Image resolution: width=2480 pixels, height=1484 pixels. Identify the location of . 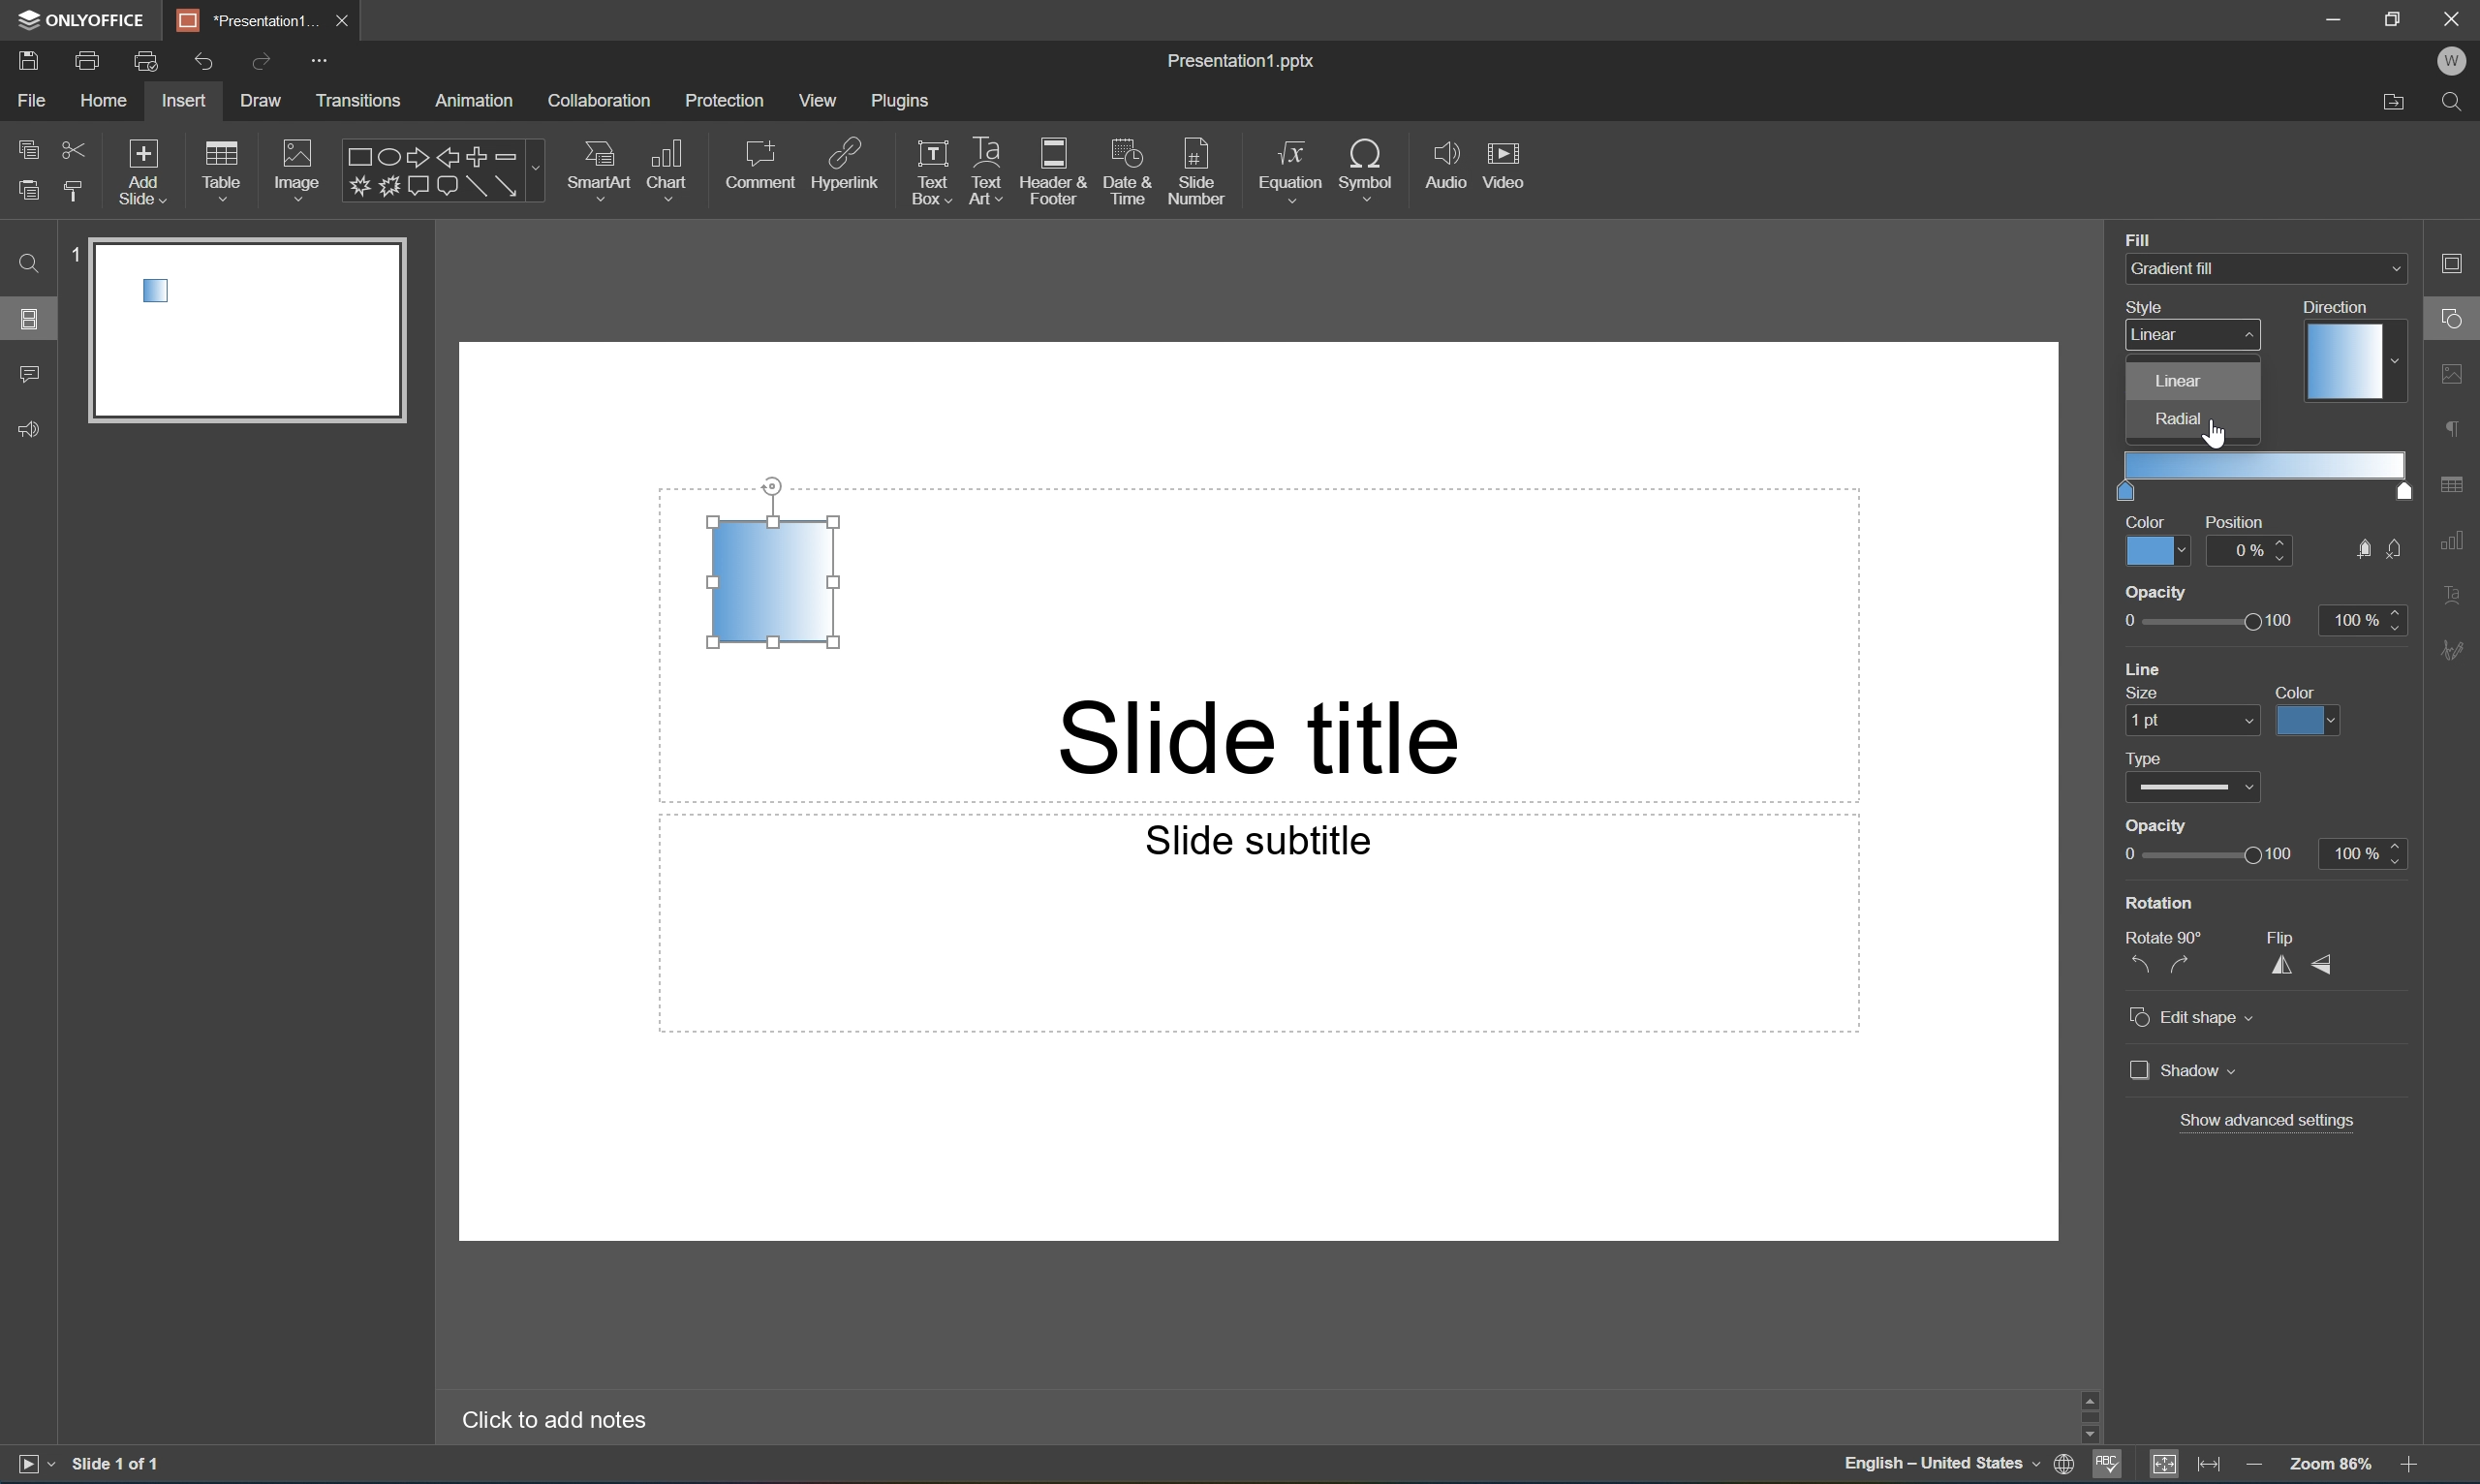
(2398, 548).